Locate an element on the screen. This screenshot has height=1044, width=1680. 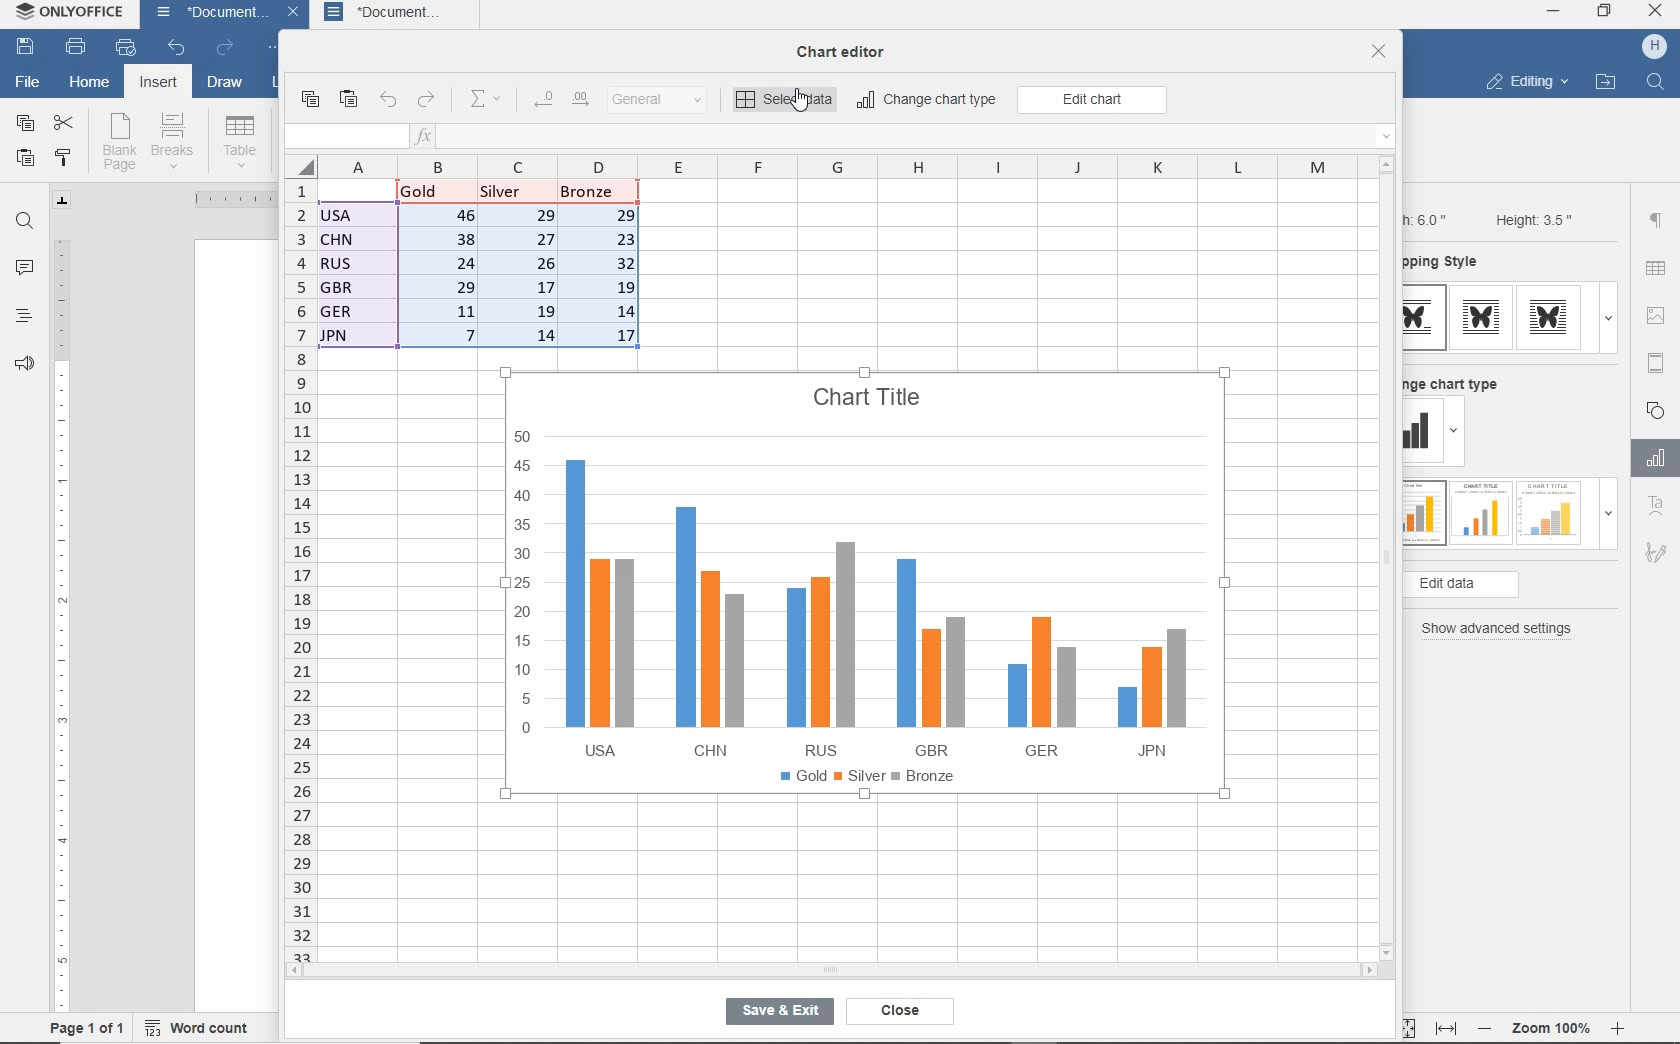
draw is located at coordinates (226, 85).